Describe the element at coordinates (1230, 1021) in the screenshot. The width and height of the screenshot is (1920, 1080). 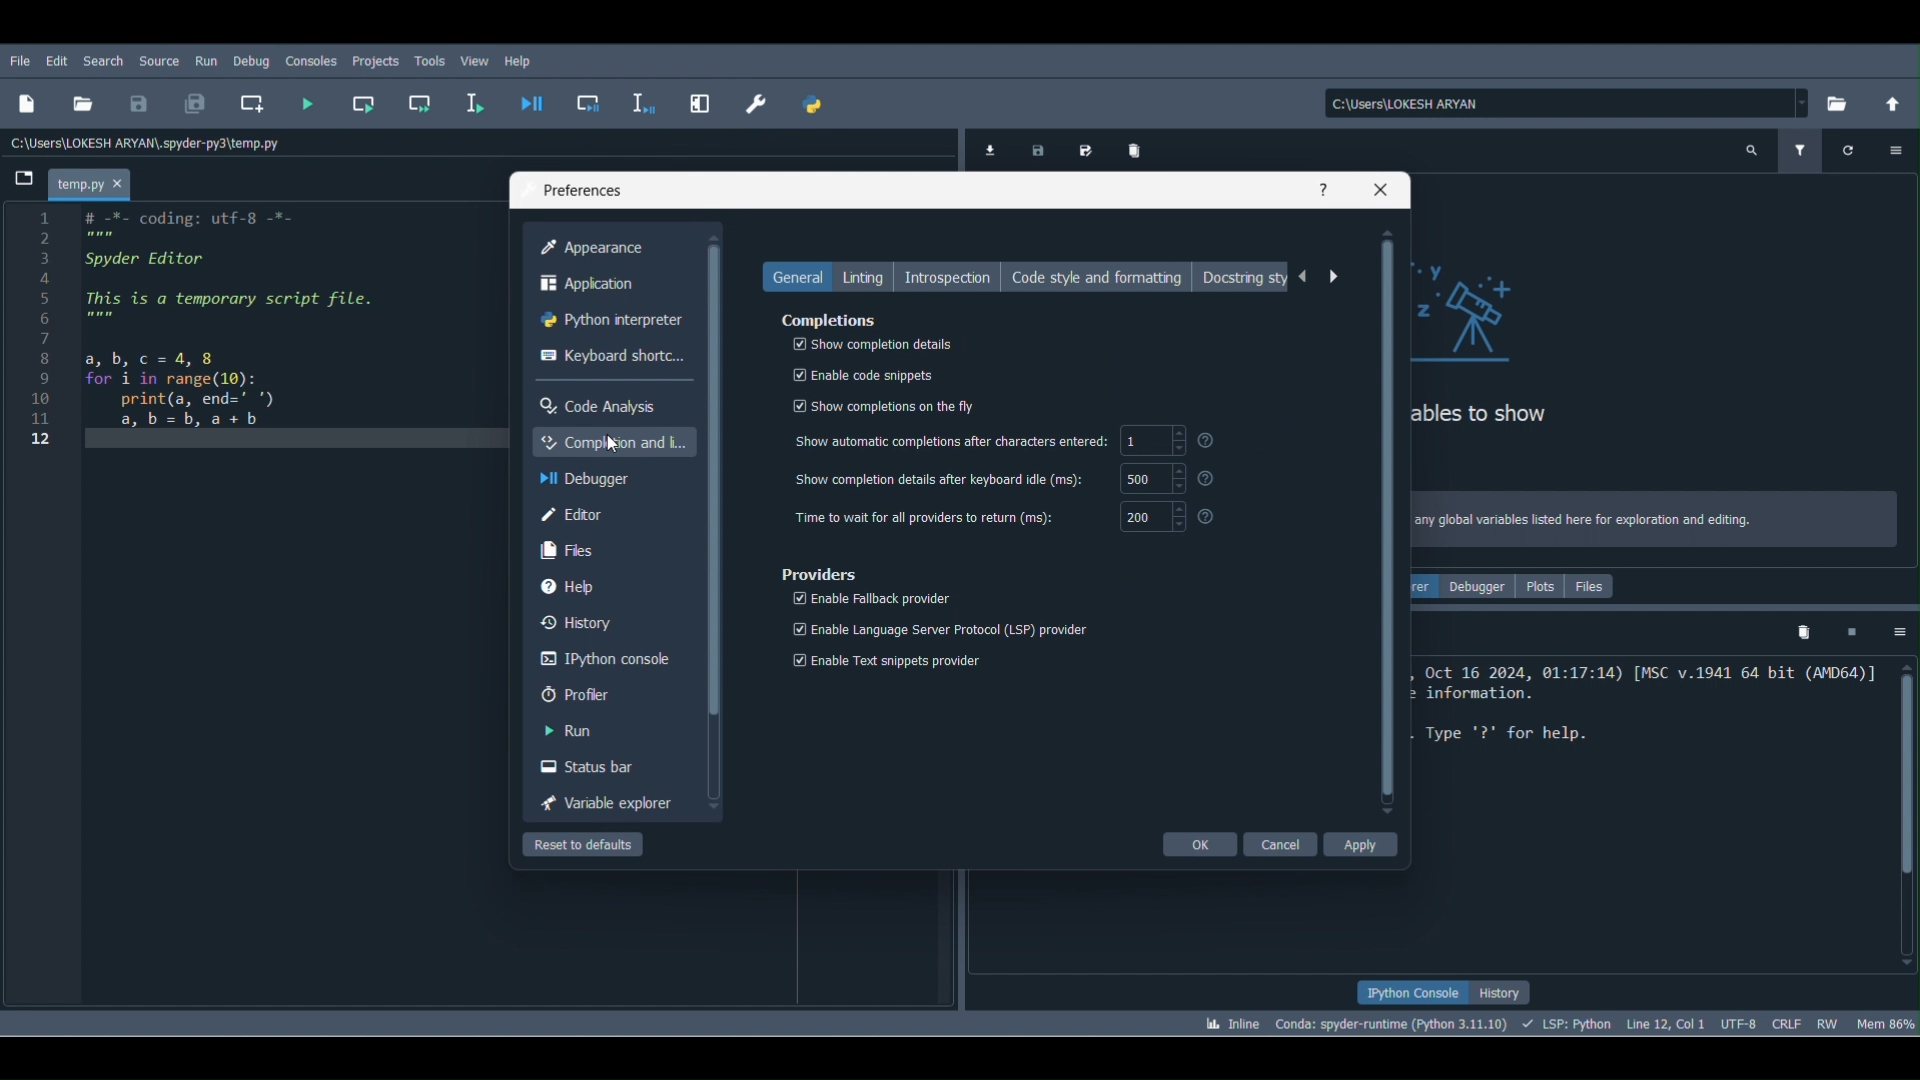
I see `Click to toggle between inline and interactive Matplotlib plotting` at that location.